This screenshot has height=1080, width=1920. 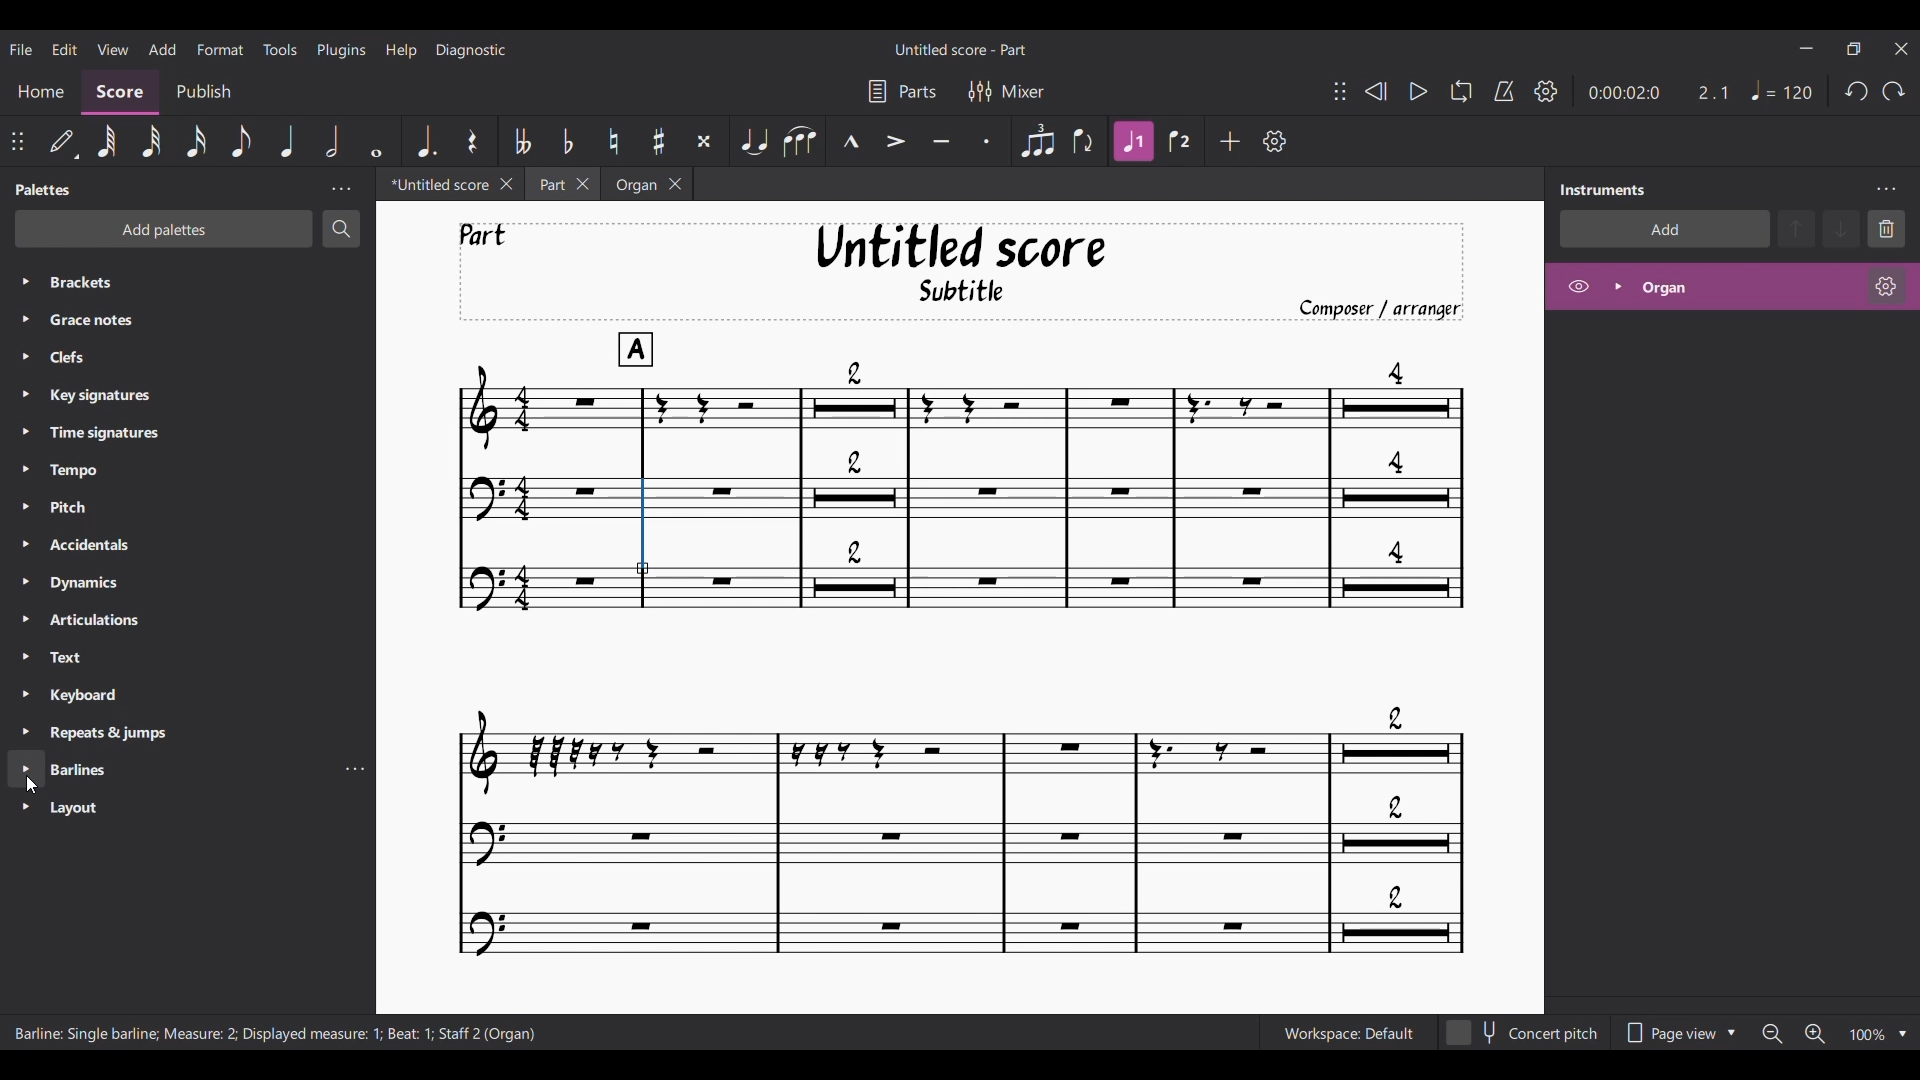 What do you see at coordinates (659, 141) in the screenshot?
I see `Toggle sharp` at bounding box center [659, 141].